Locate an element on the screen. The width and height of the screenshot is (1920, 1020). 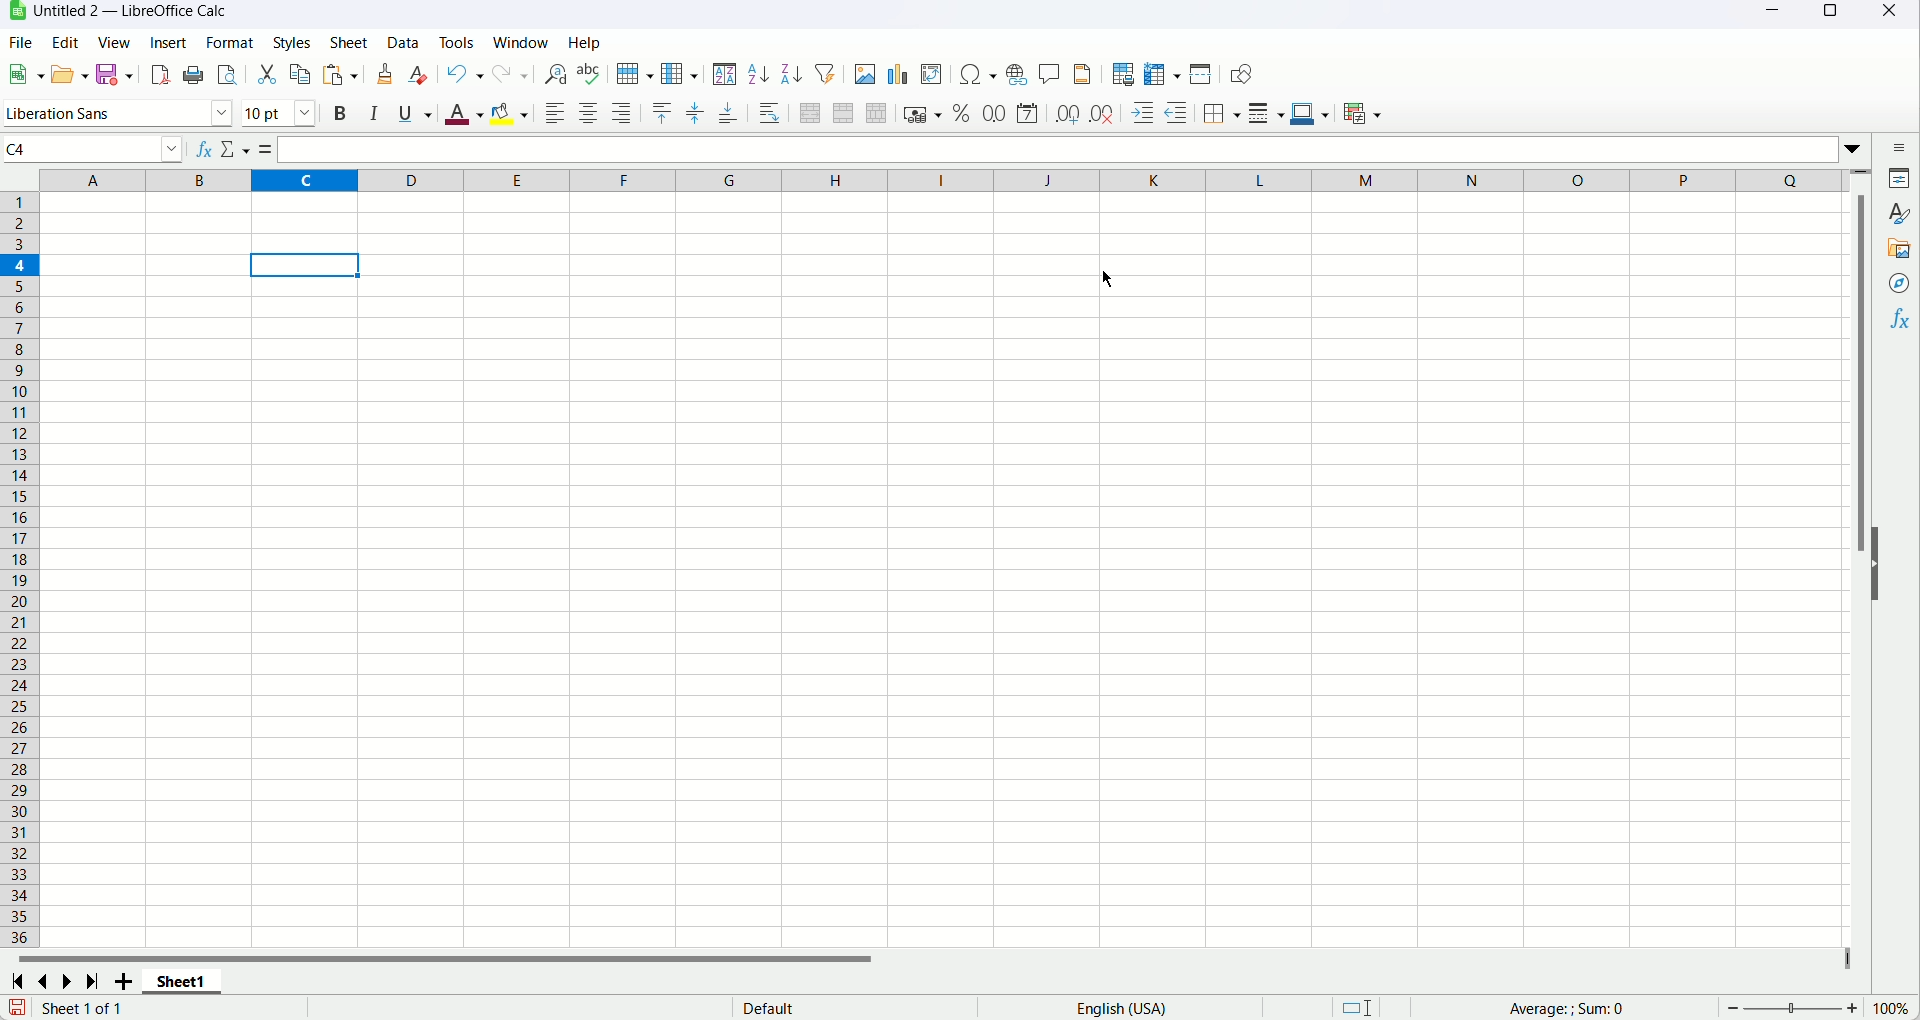
Sheet name is located at coordinates (181, 982).